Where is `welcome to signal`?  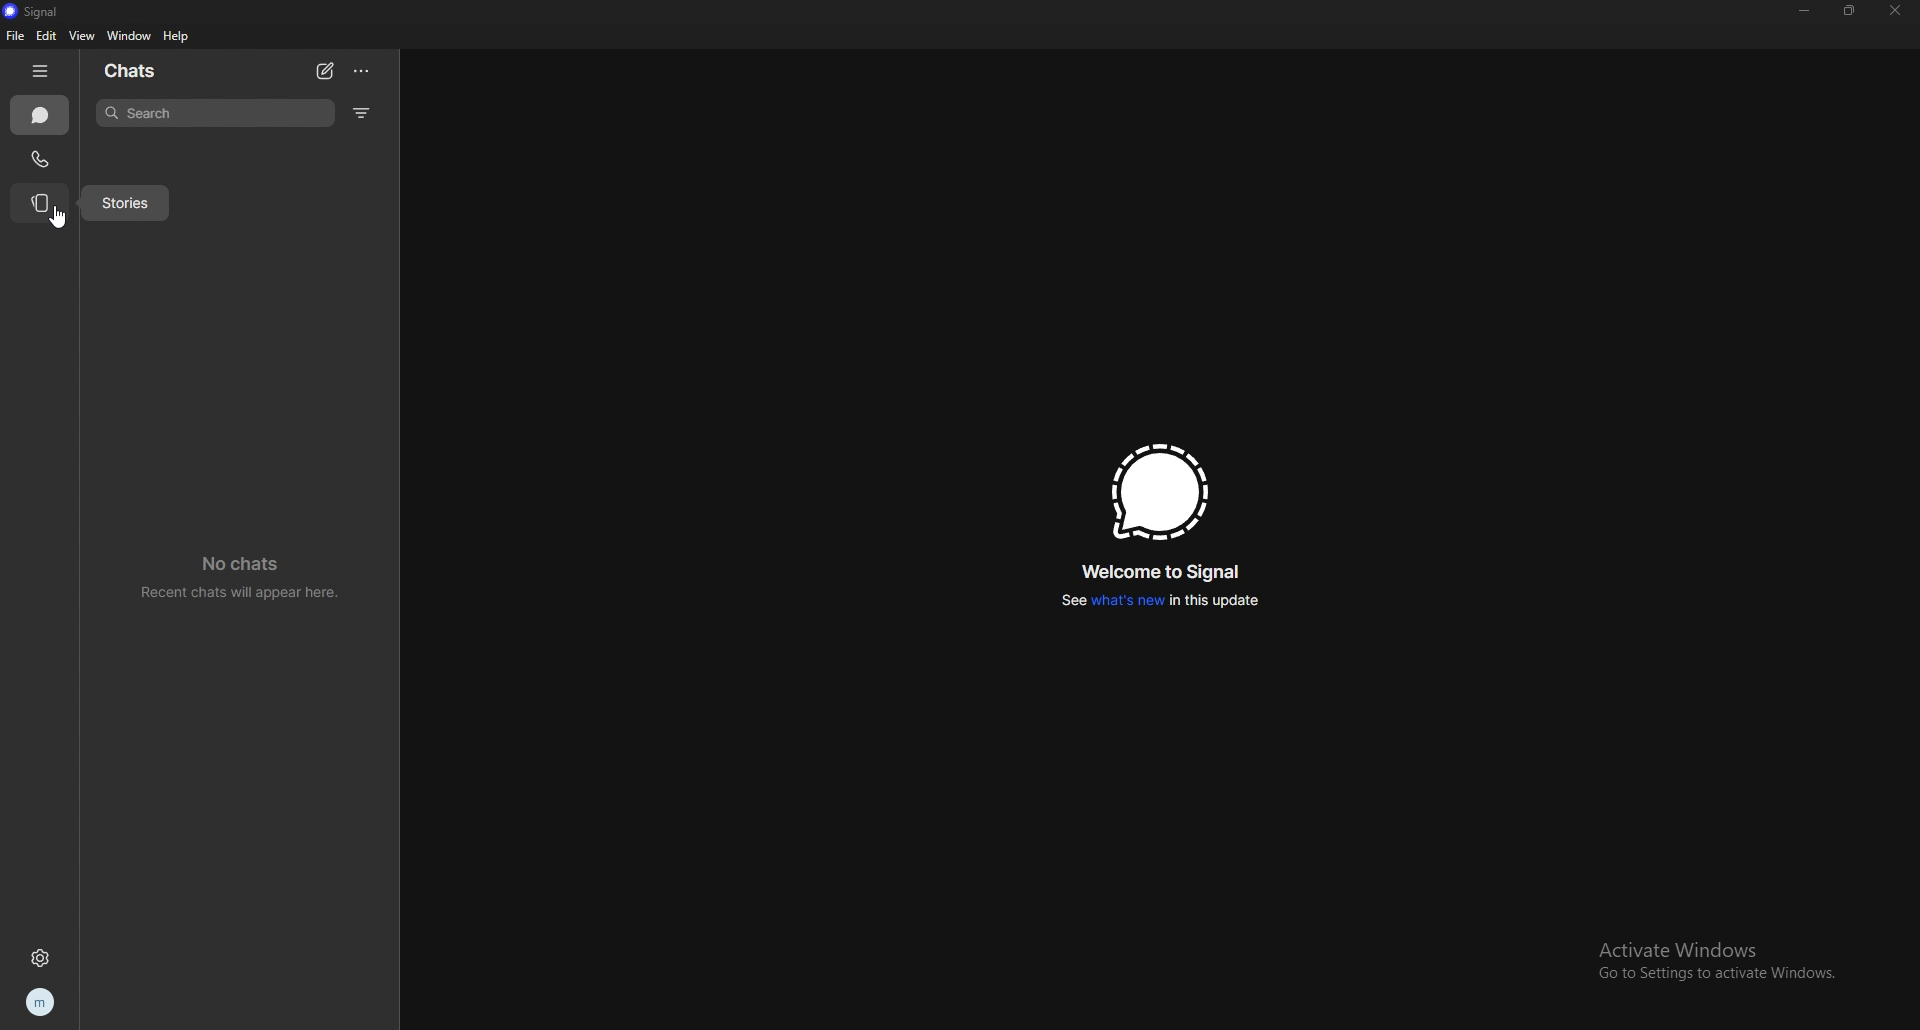 welcome to signal is located at coordinates (1162, 571).